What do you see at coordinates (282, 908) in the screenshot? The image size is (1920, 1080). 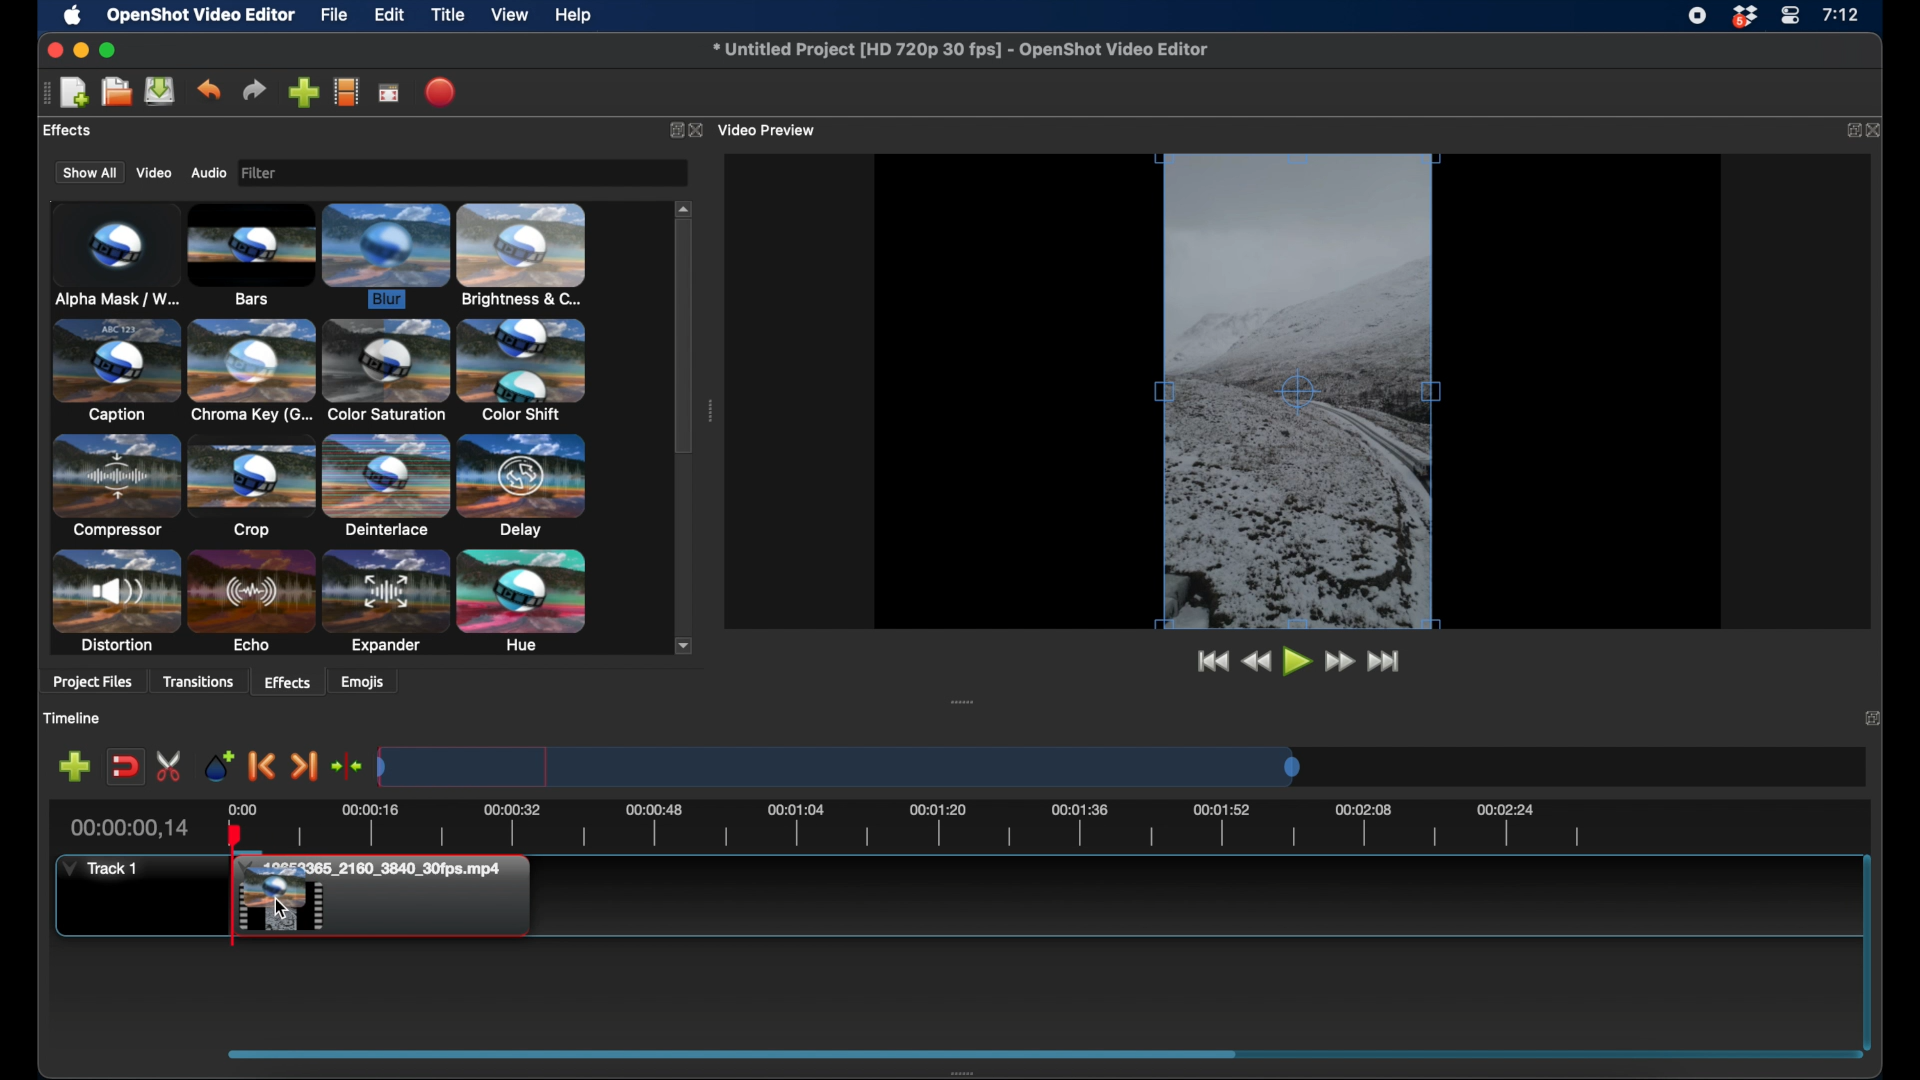 I see `Cursor` at bounding box center [282, 908].